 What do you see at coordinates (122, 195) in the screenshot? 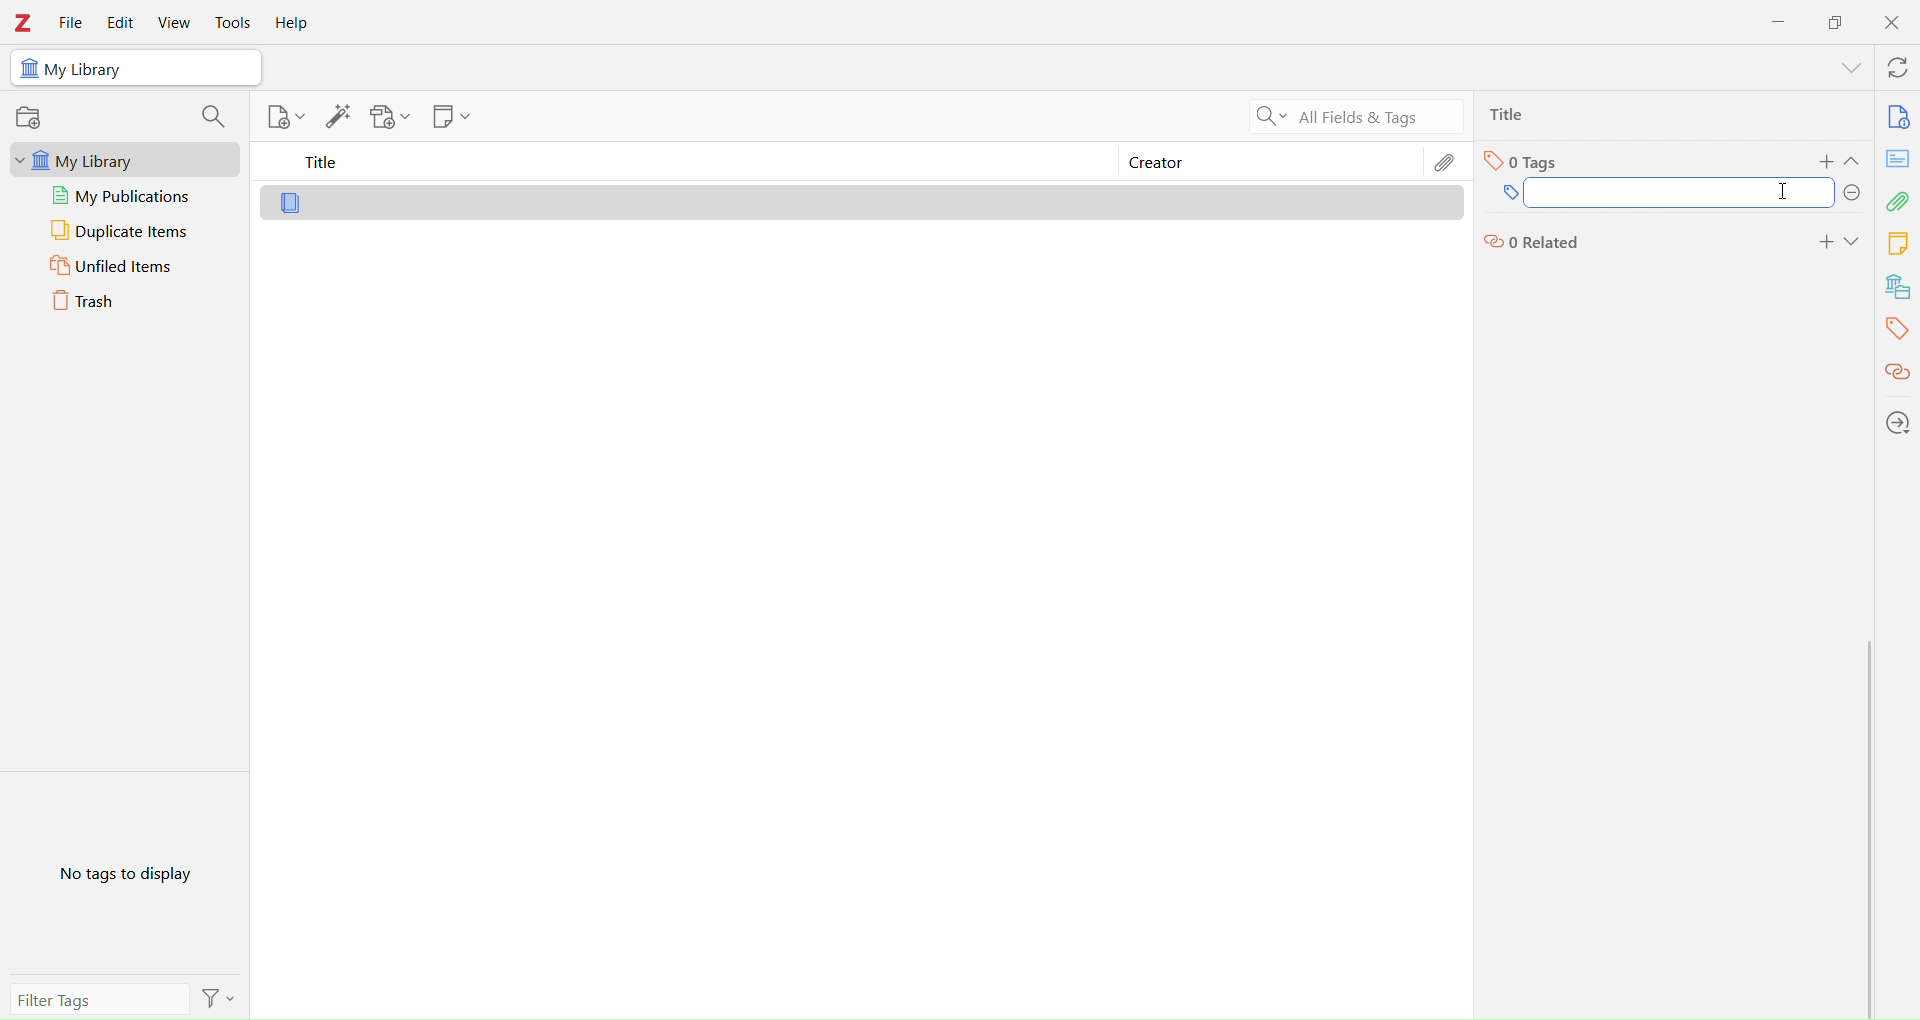
I see `My publications` at bounding box center [122, 195].